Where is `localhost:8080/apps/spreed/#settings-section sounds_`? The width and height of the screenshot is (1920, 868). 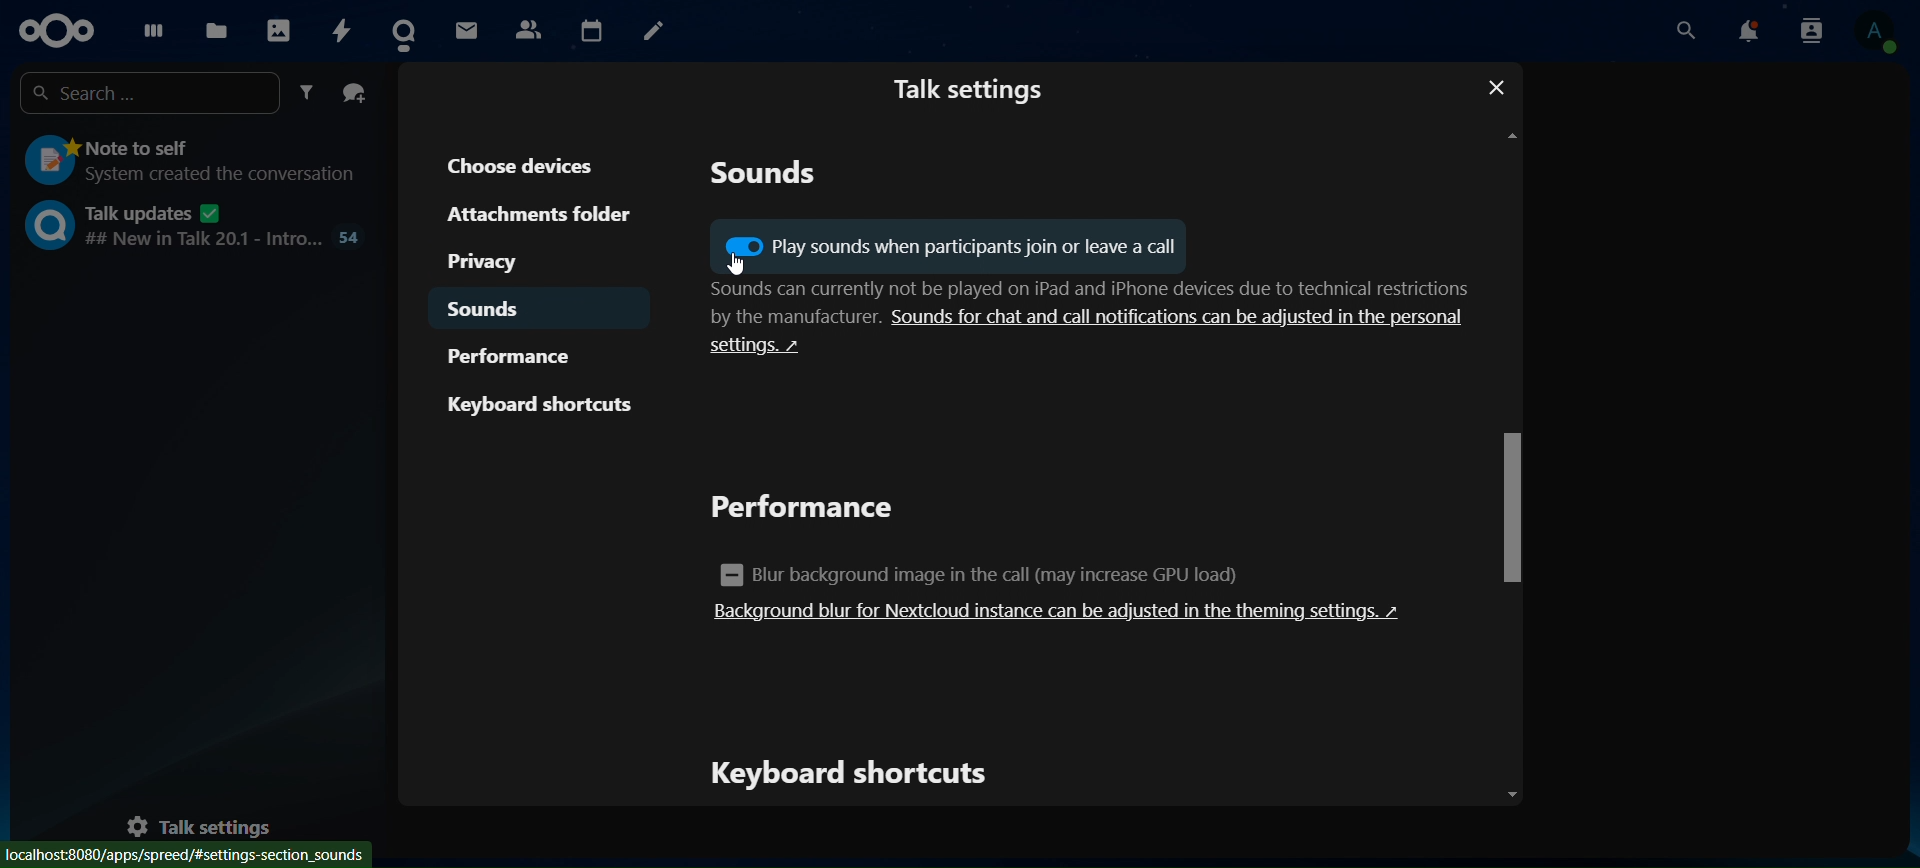 localhost:8080/apps/spreed/#settings-section sounds_ is located at coordinates (185, 854).